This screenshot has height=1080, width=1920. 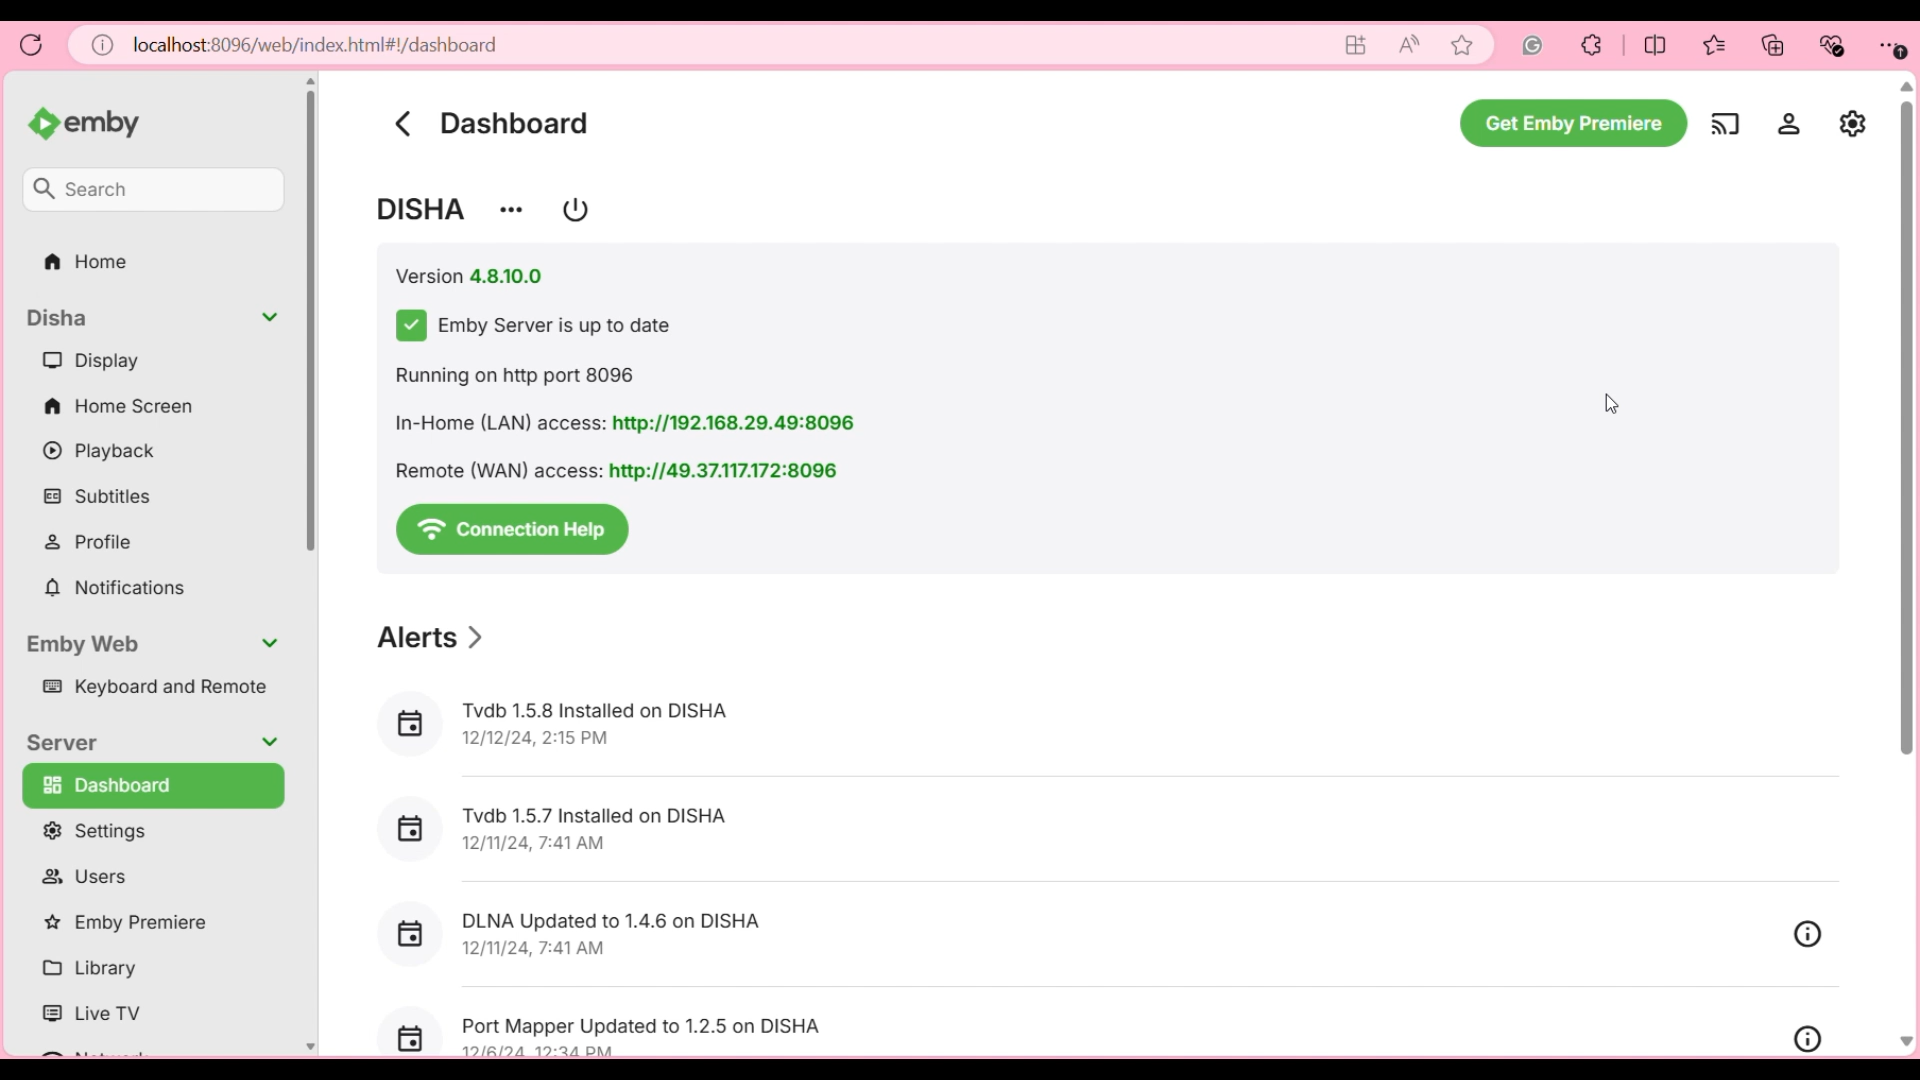 I want to click on Grammarly extension for browser, so click(x=1533, y=45).